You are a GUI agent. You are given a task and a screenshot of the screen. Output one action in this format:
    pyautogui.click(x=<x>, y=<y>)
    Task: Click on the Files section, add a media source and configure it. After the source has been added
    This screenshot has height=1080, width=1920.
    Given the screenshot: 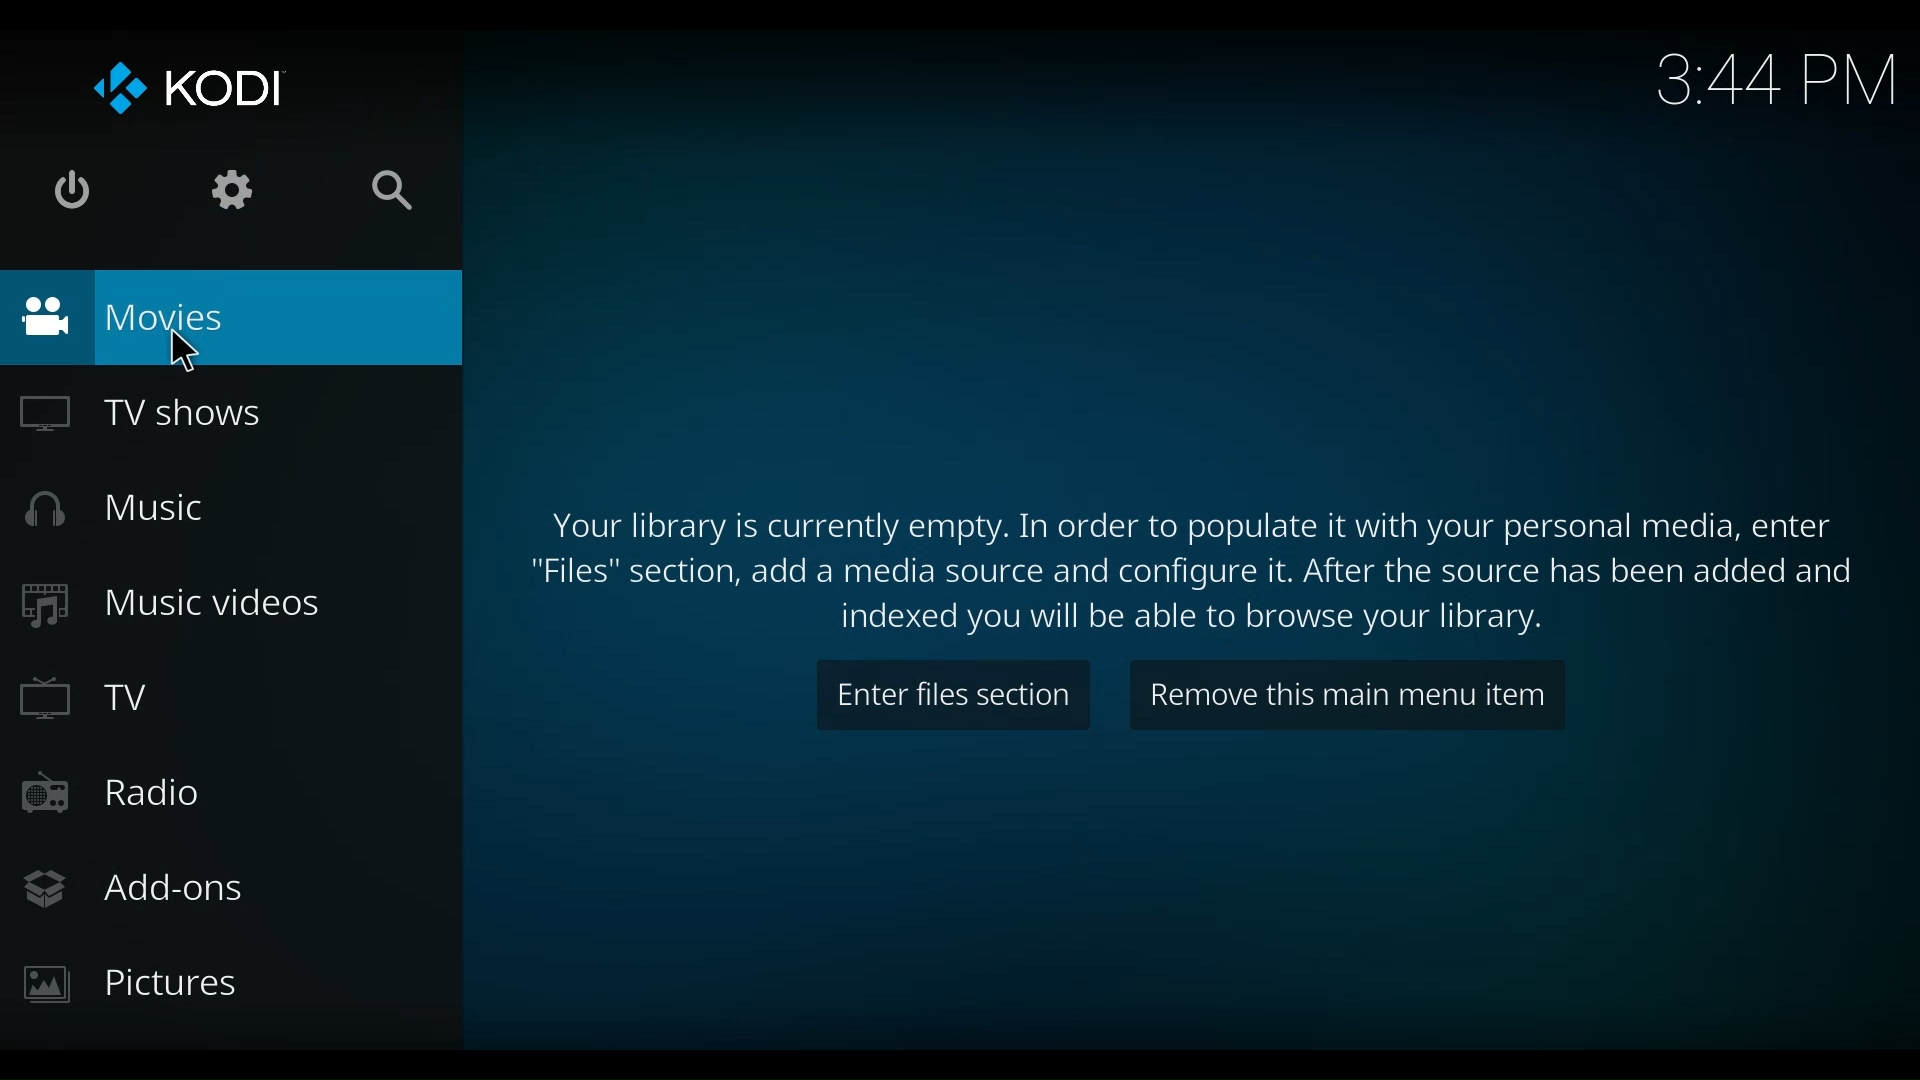 What is the action you would take?
    pyautogui.click(x=1193, y=572)
    